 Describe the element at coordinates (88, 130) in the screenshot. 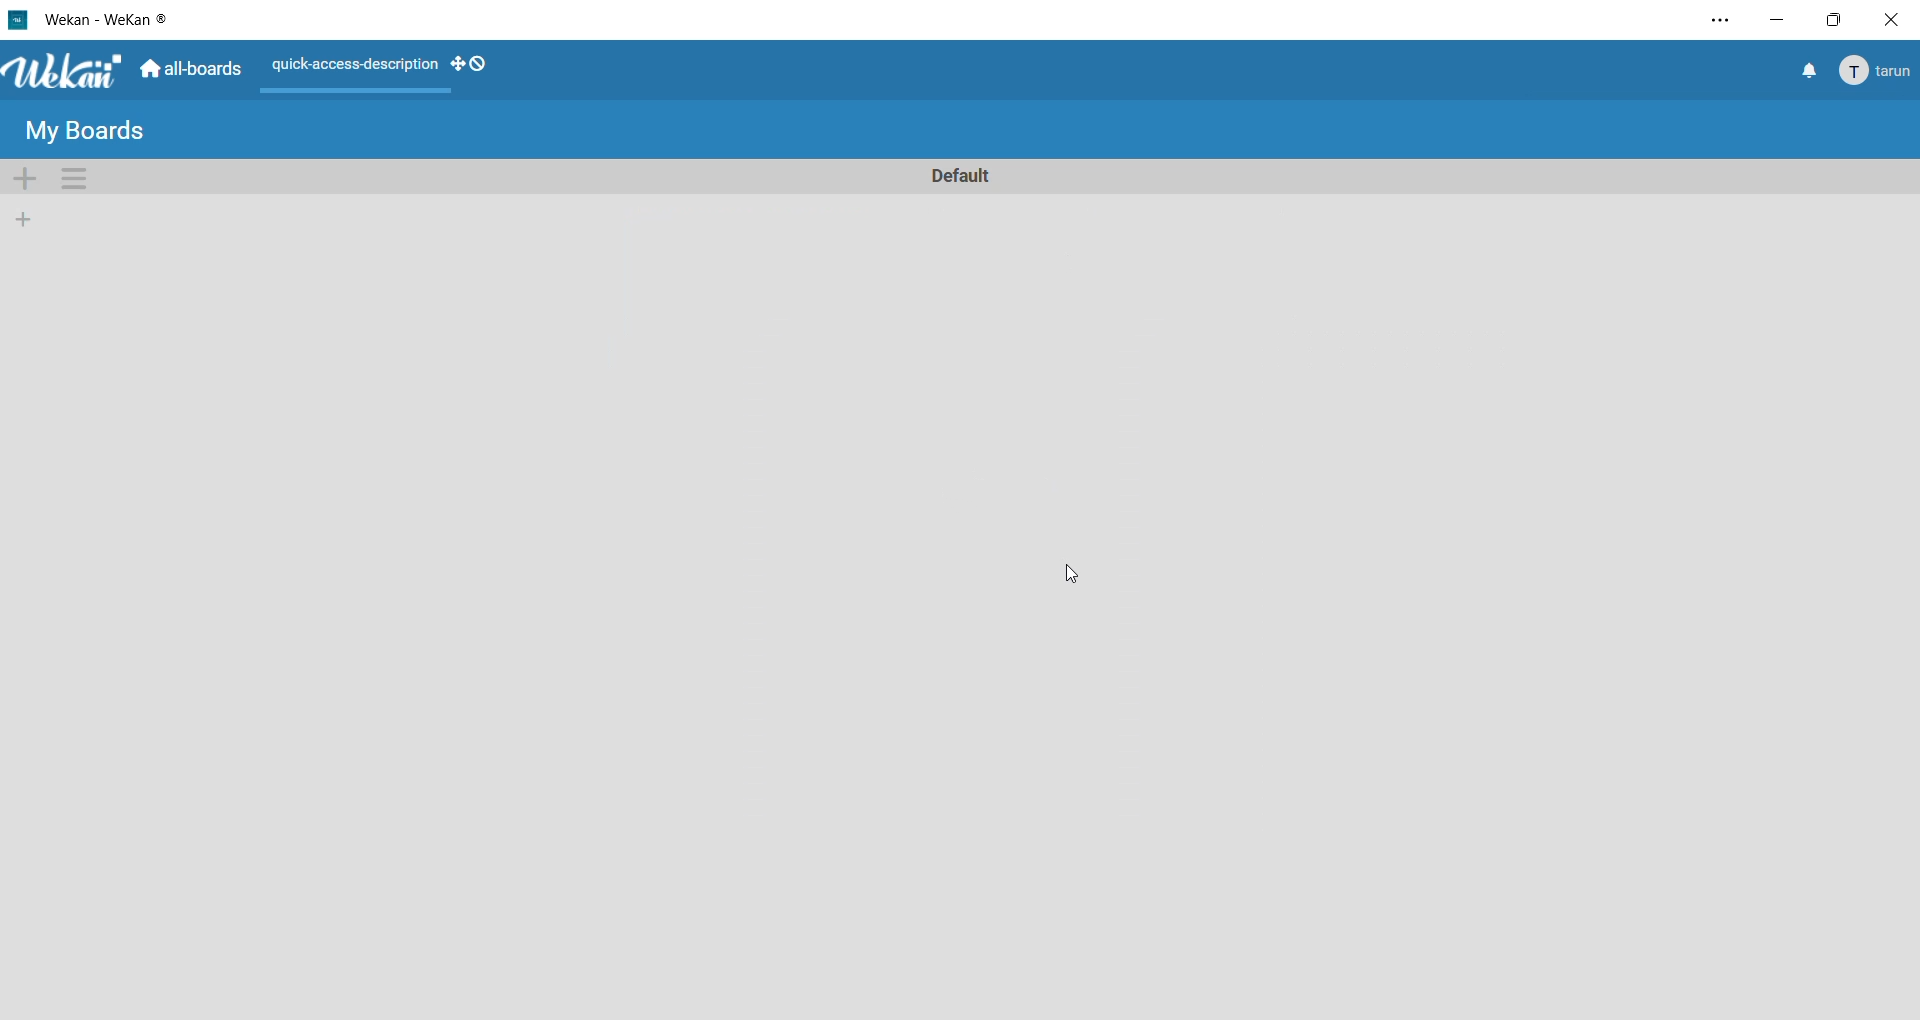

I see `my boards` at that location.